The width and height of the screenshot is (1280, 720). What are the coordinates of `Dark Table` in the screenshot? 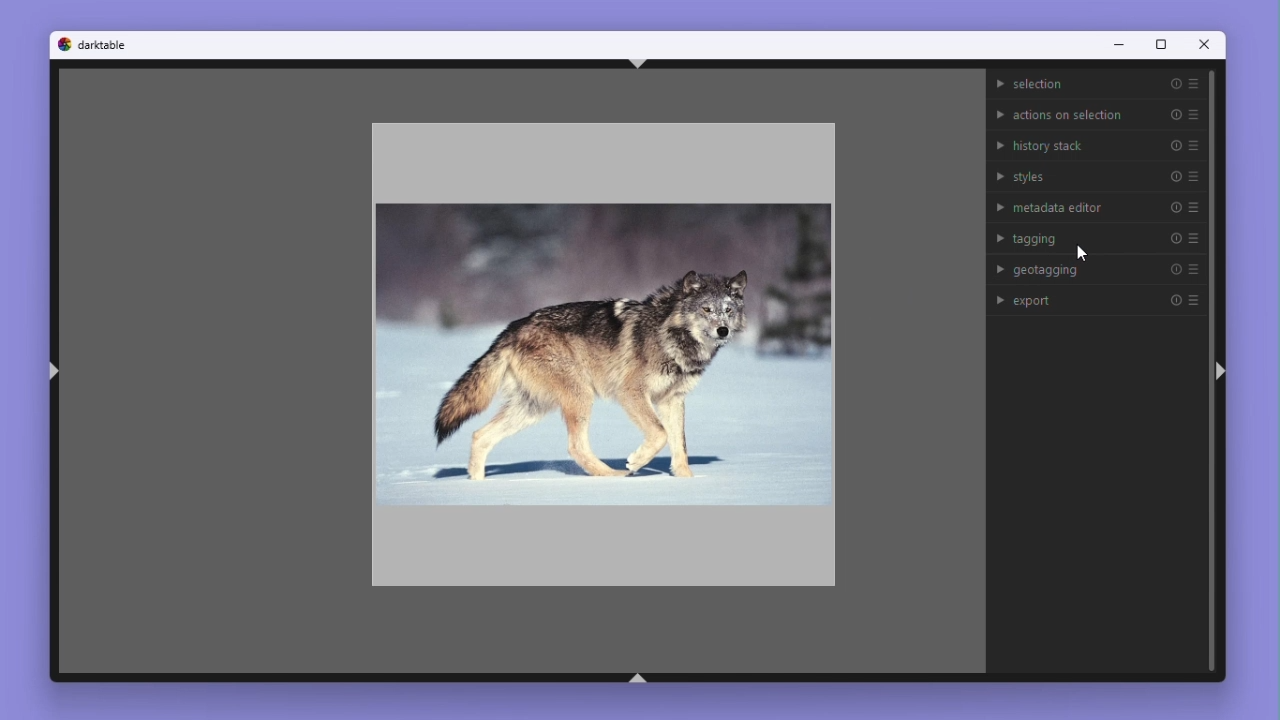 It's located at (107, 45).